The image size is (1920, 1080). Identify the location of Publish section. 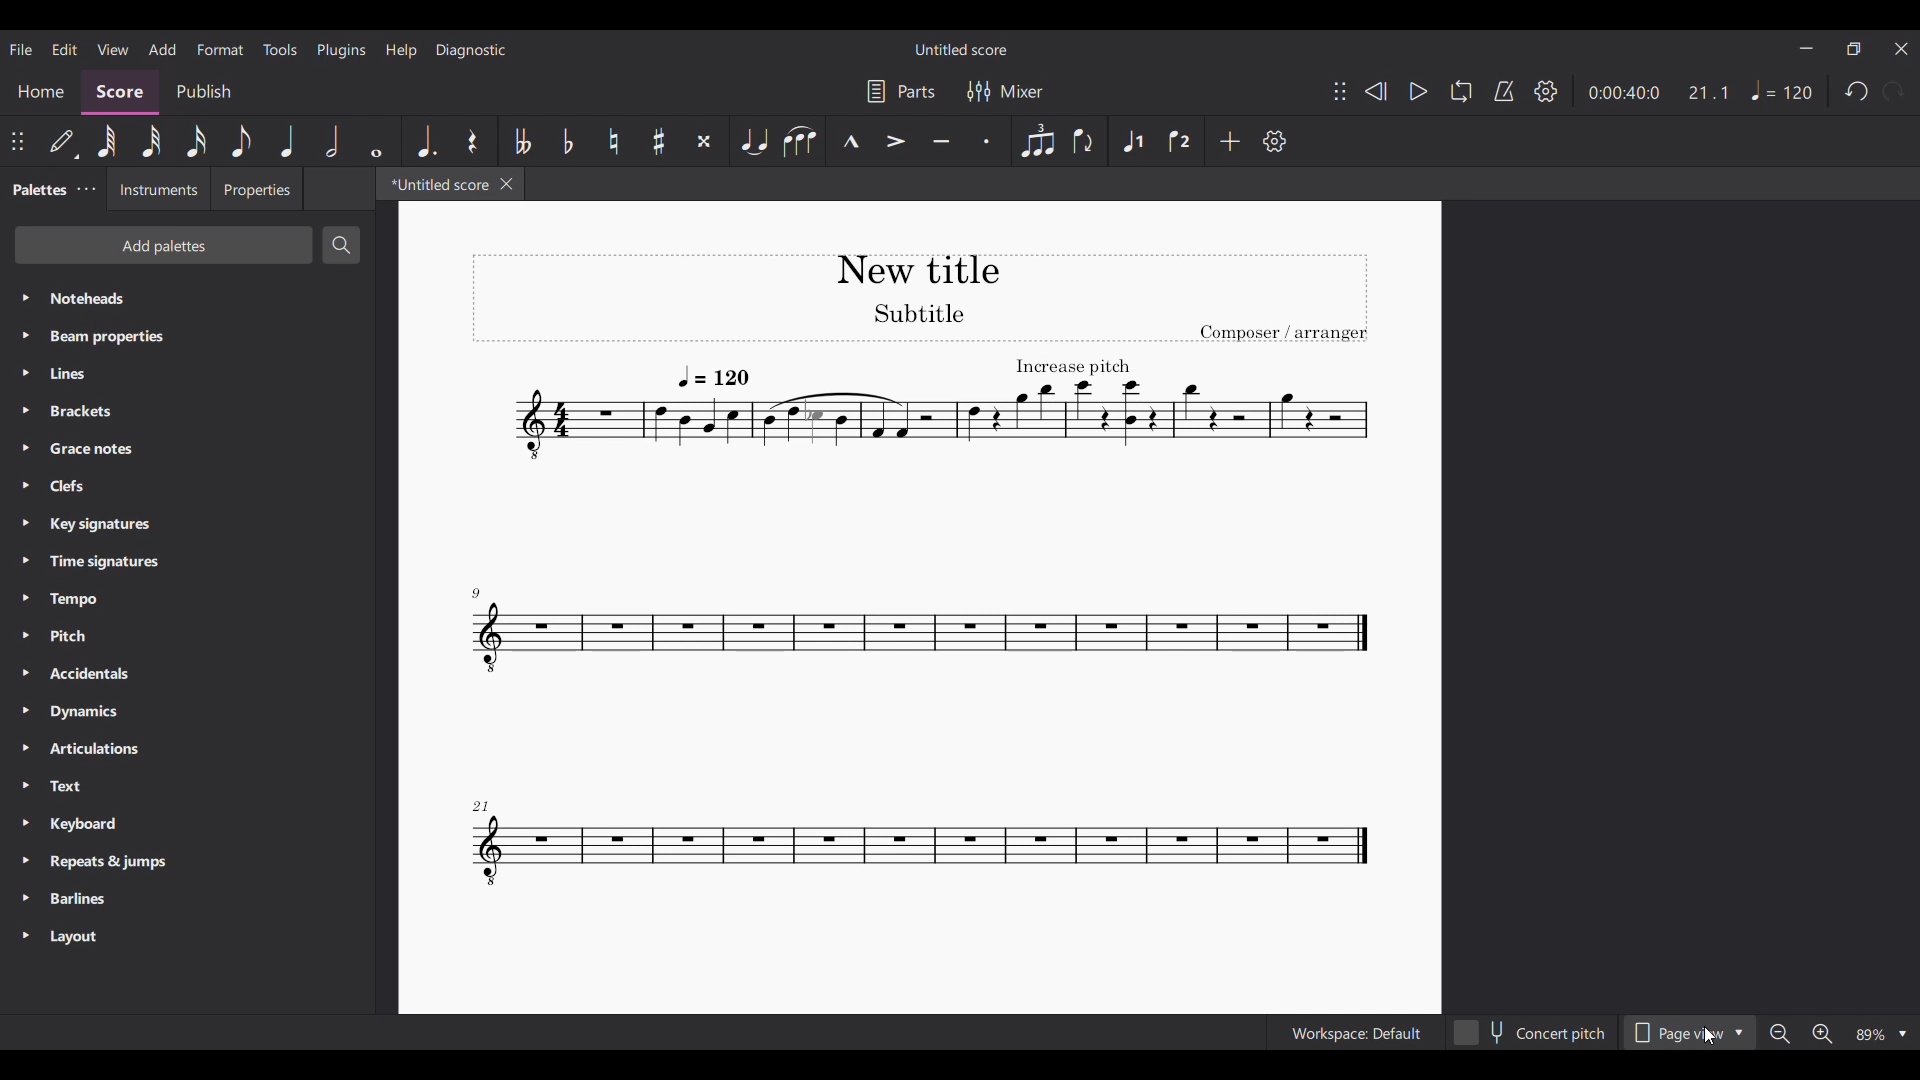
(202, 92).